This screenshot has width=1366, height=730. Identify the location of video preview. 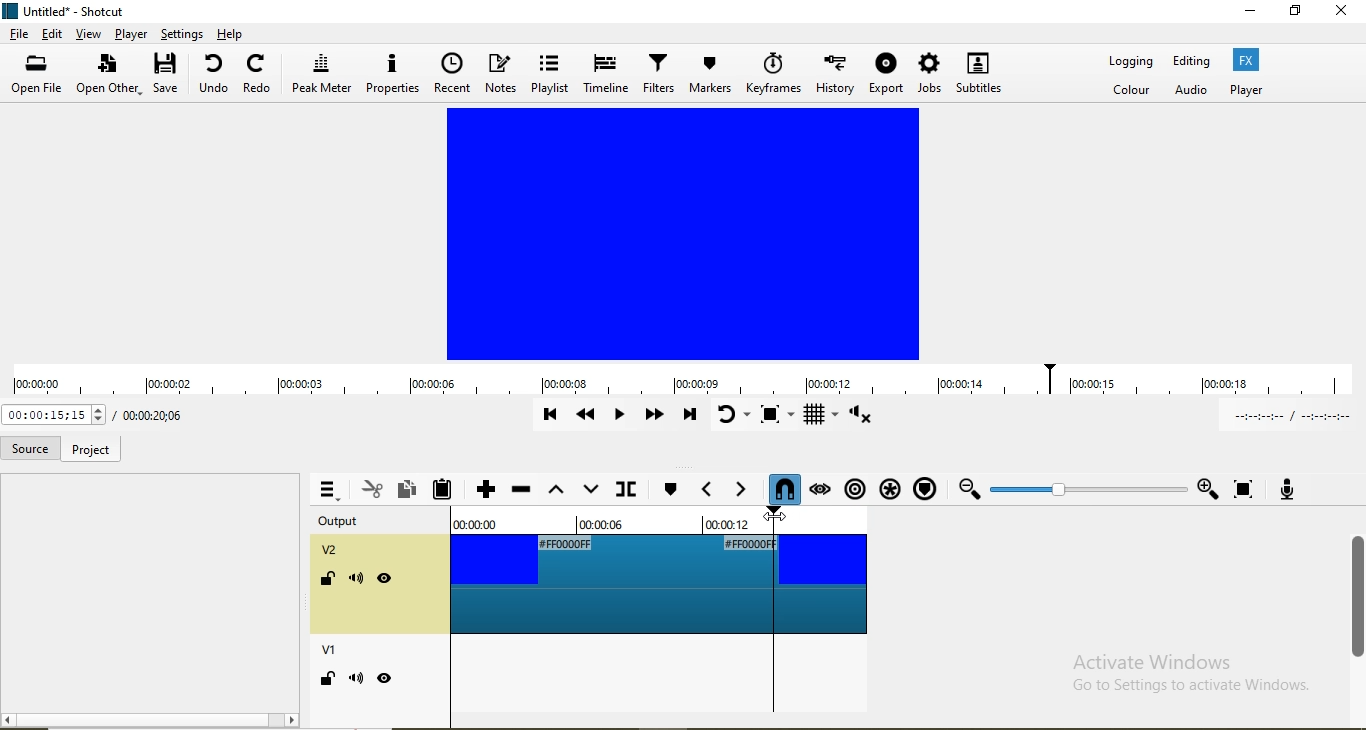
(685, 234).